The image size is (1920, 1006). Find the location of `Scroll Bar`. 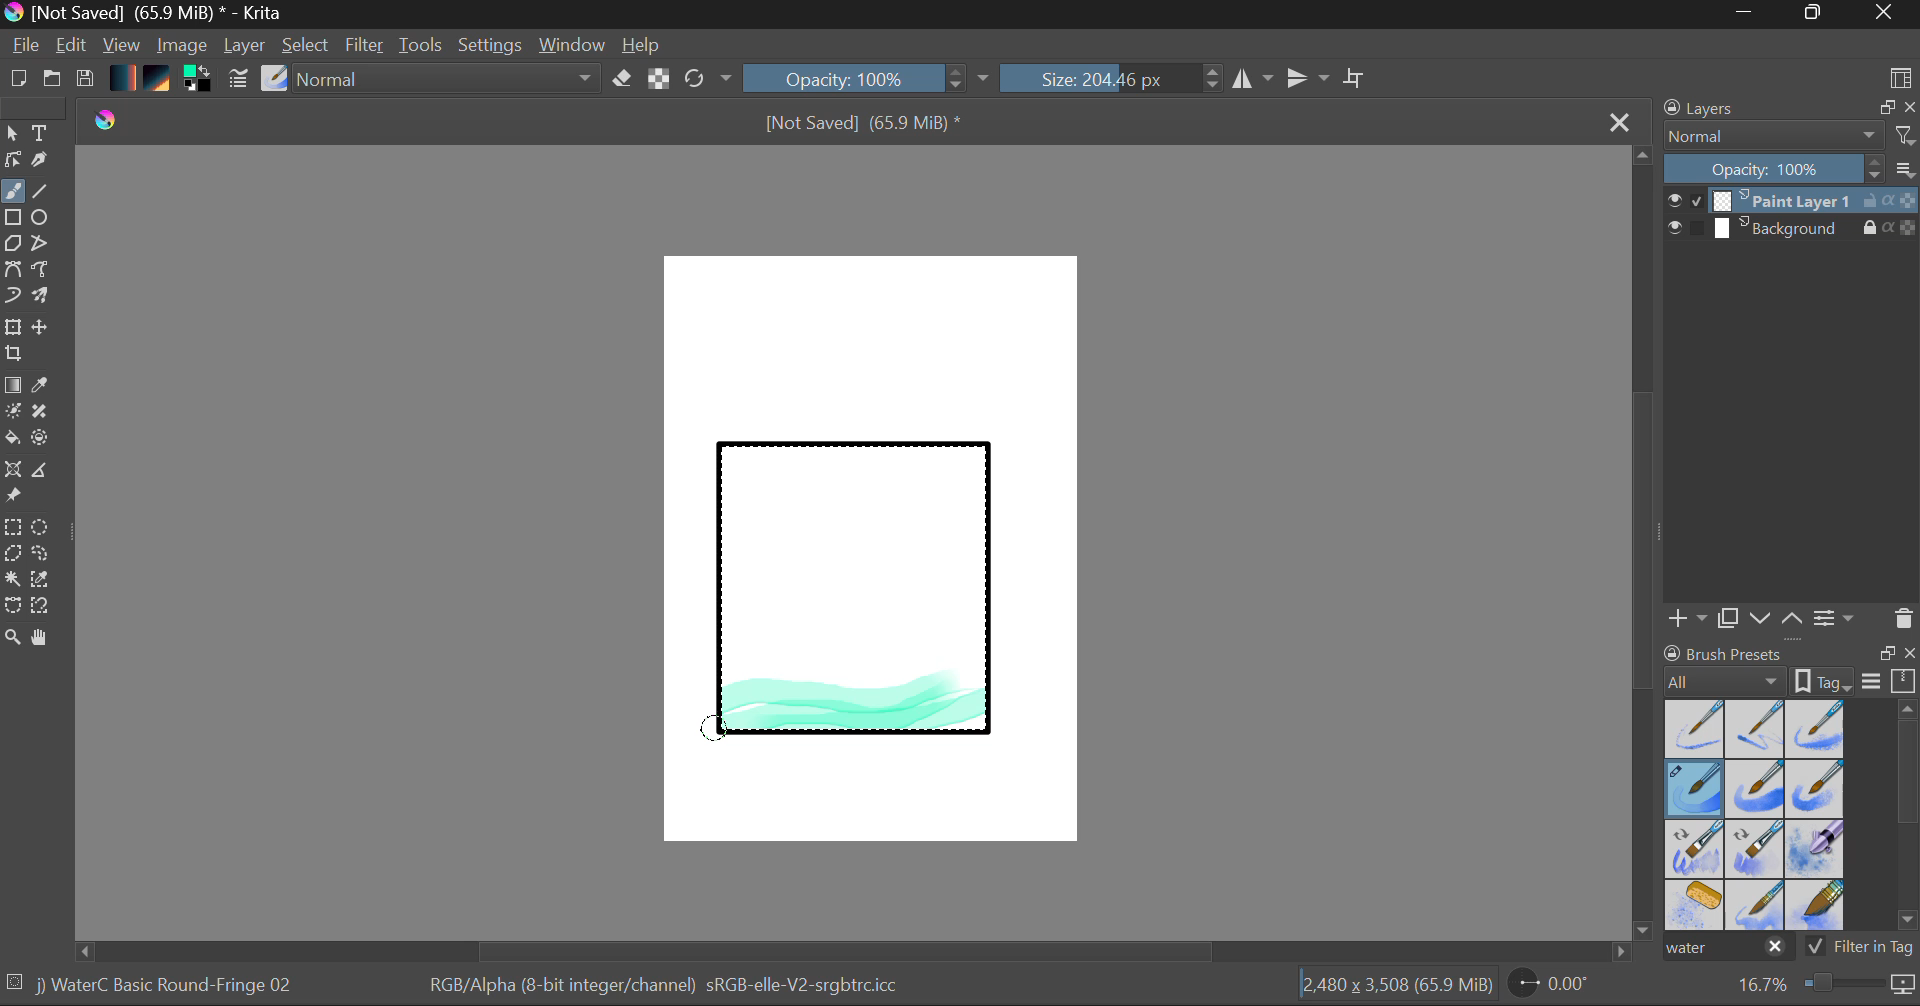

Scroll Bar is located at coordinates (1644, 545).